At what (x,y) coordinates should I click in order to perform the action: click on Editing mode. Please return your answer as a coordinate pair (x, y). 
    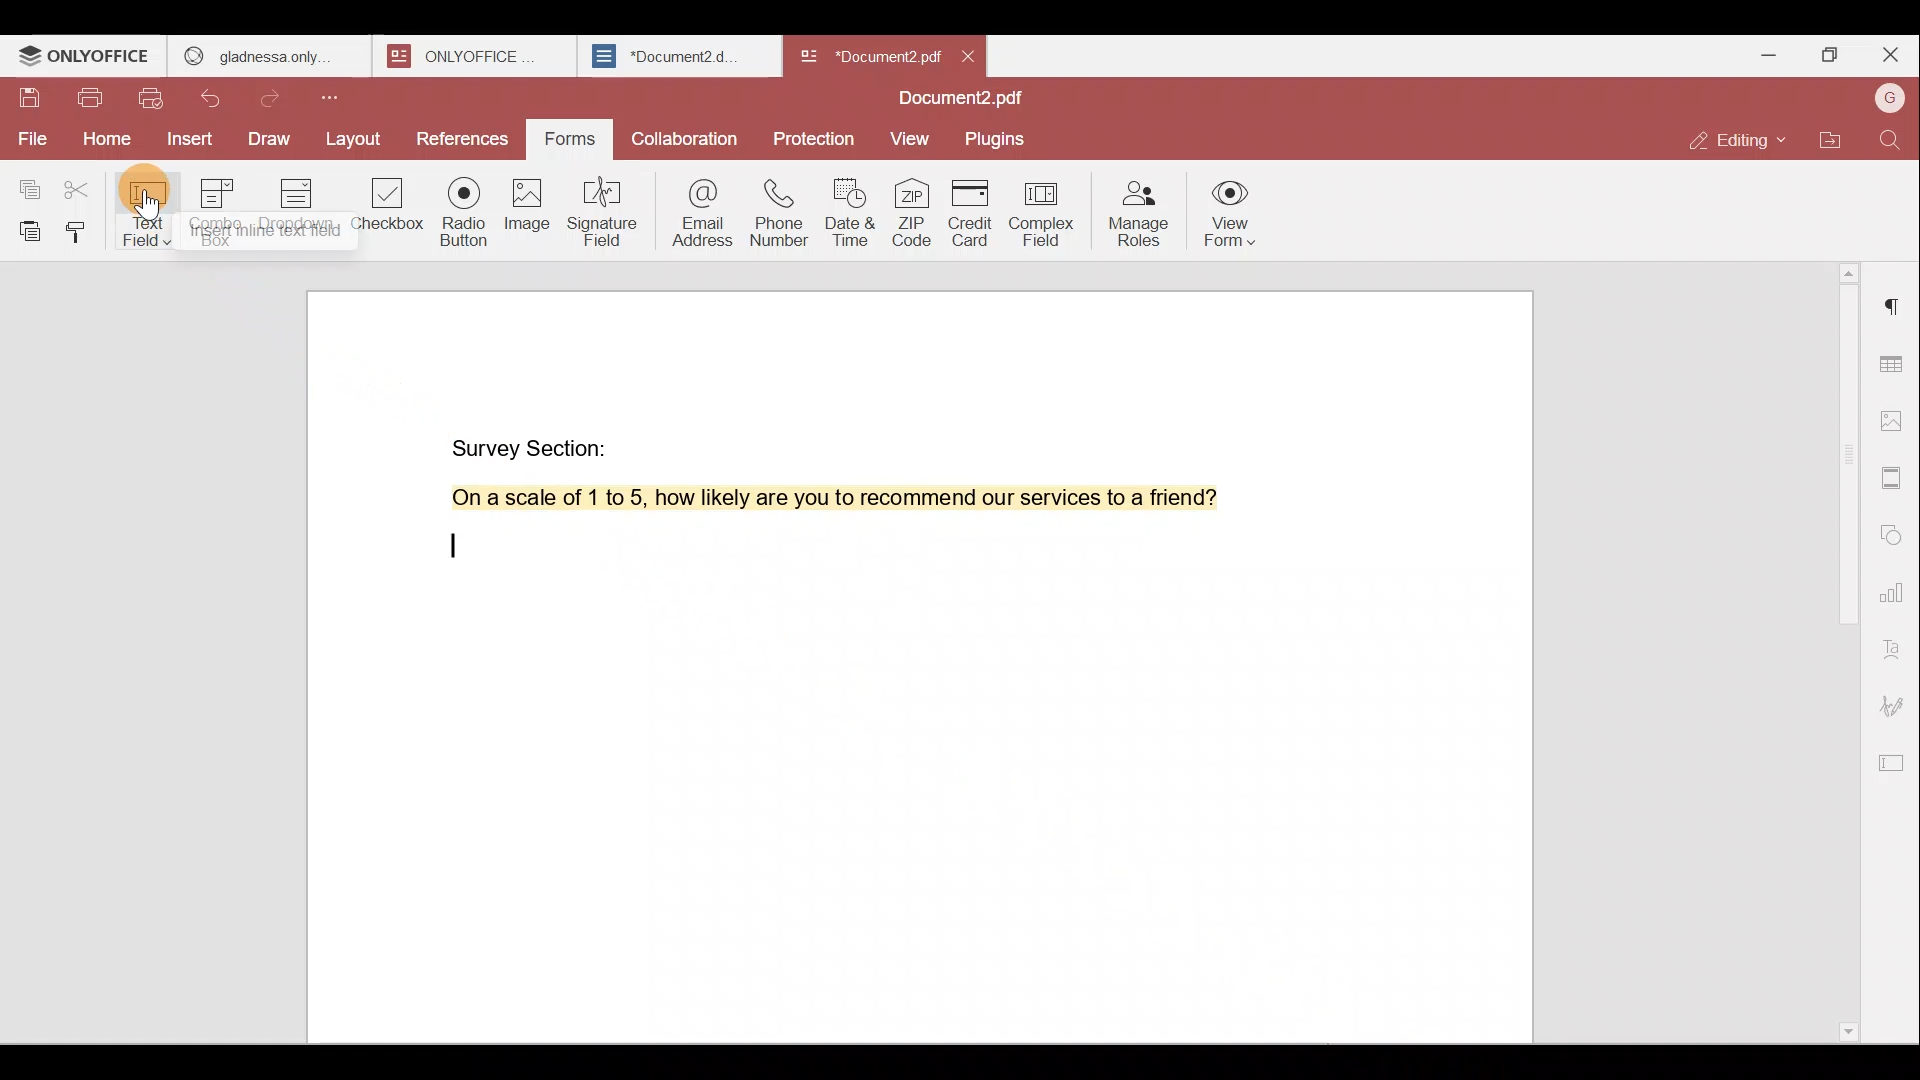
    Looking at the image, I should click on (1741, 140).